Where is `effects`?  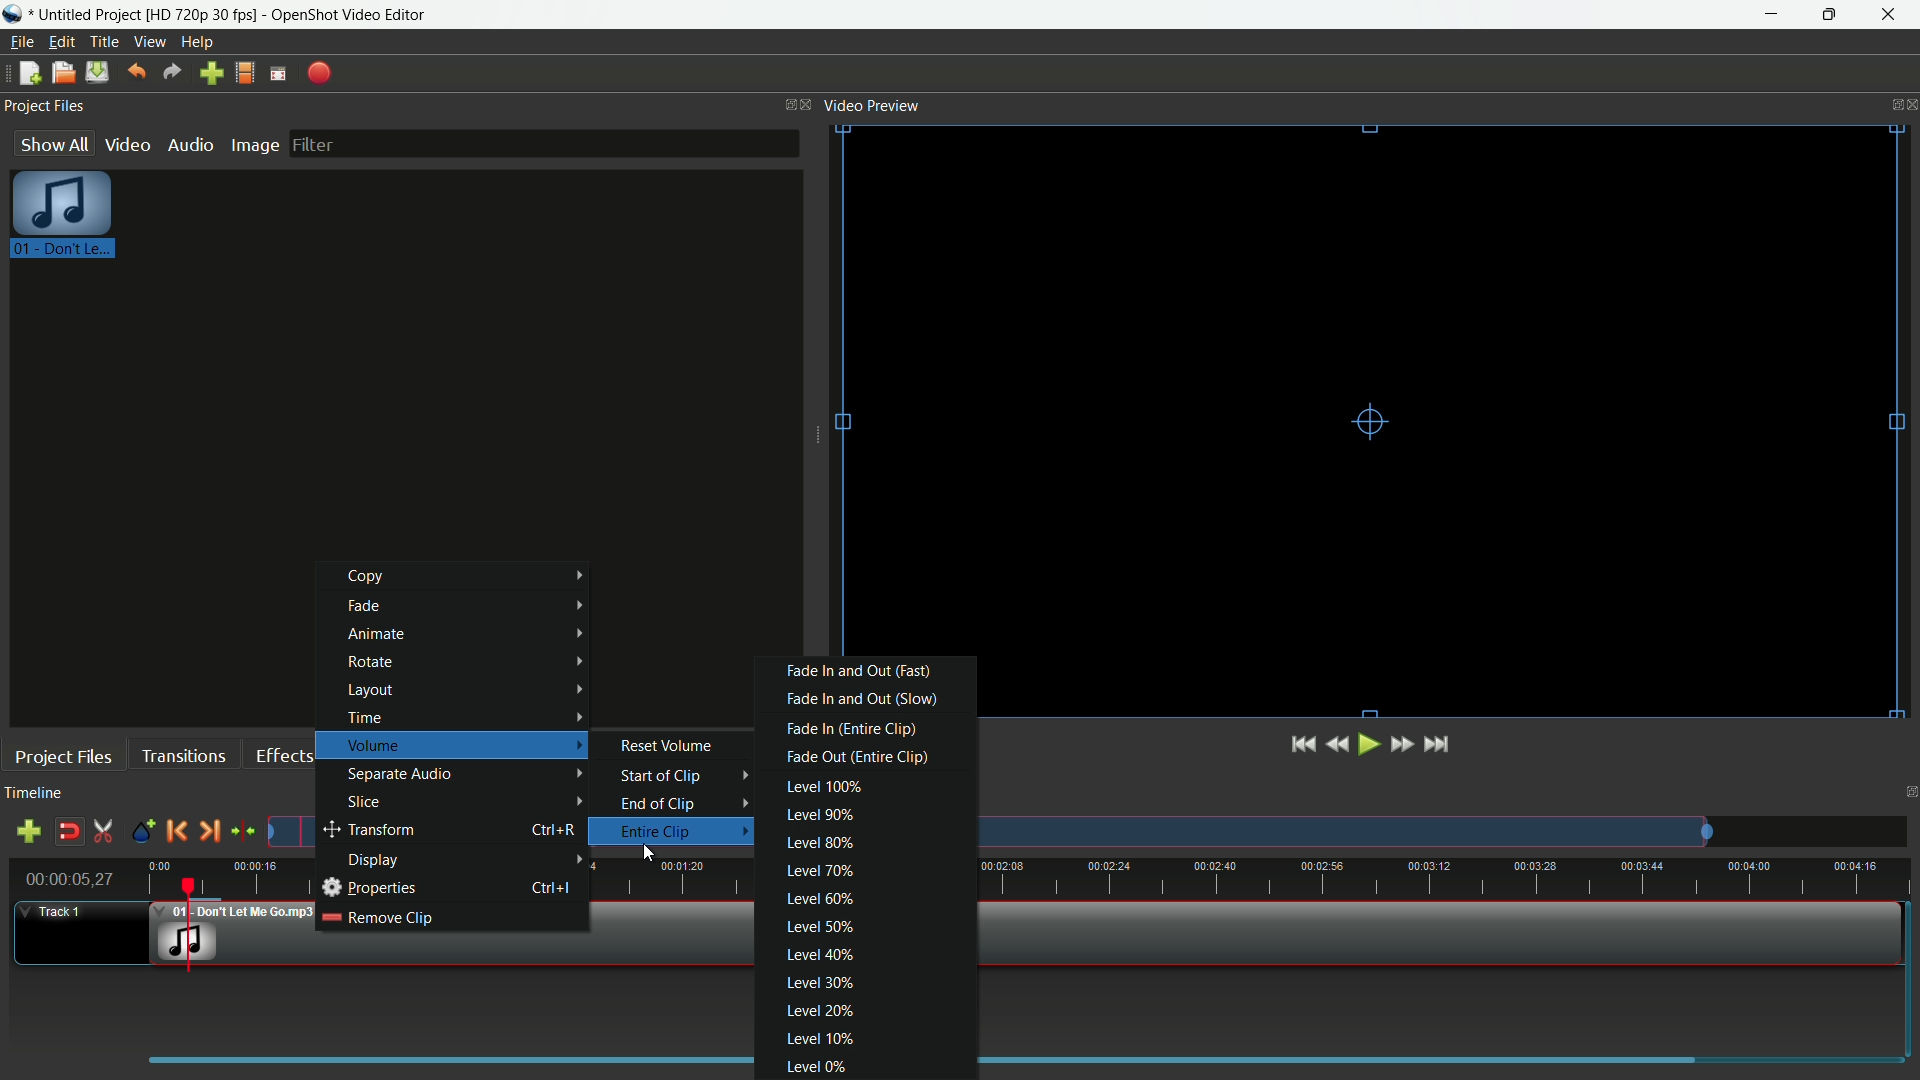 effects is located at coordinates (286, 756).